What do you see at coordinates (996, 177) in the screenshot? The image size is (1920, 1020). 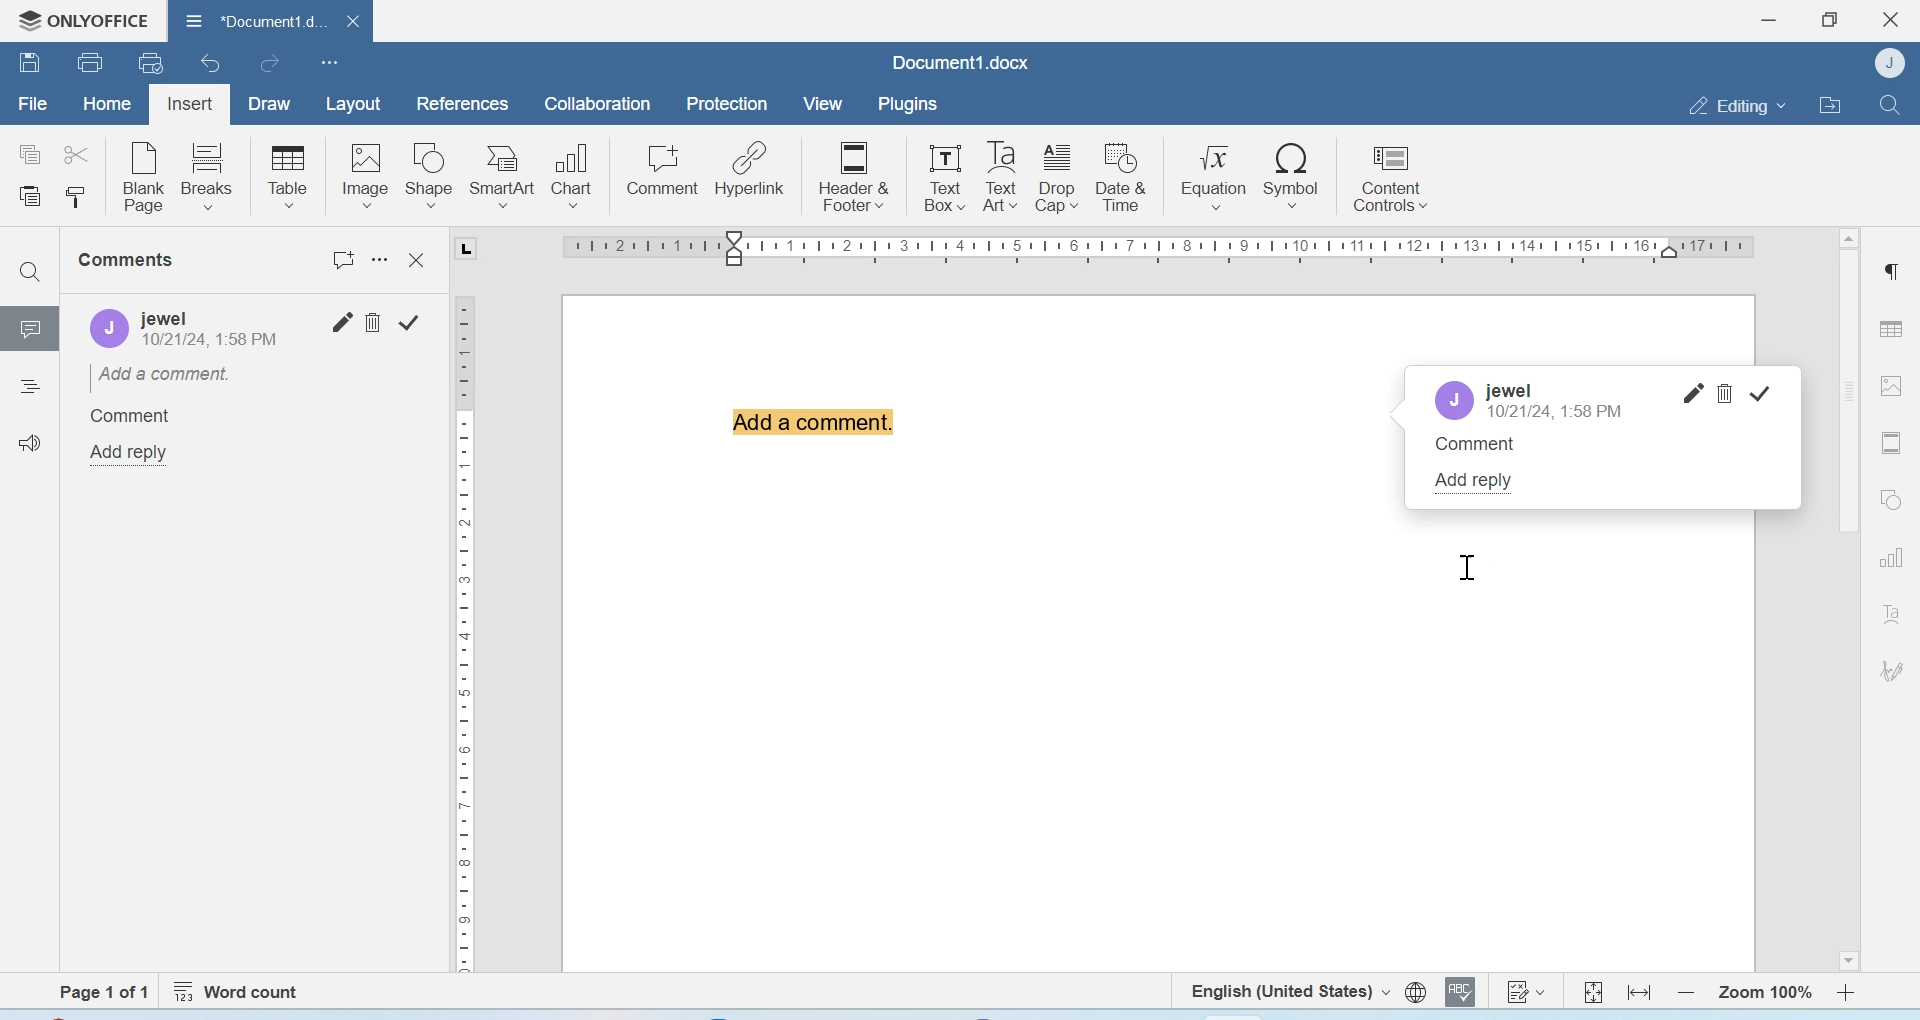 I see `Text Box` at bounding box center [996, 177].